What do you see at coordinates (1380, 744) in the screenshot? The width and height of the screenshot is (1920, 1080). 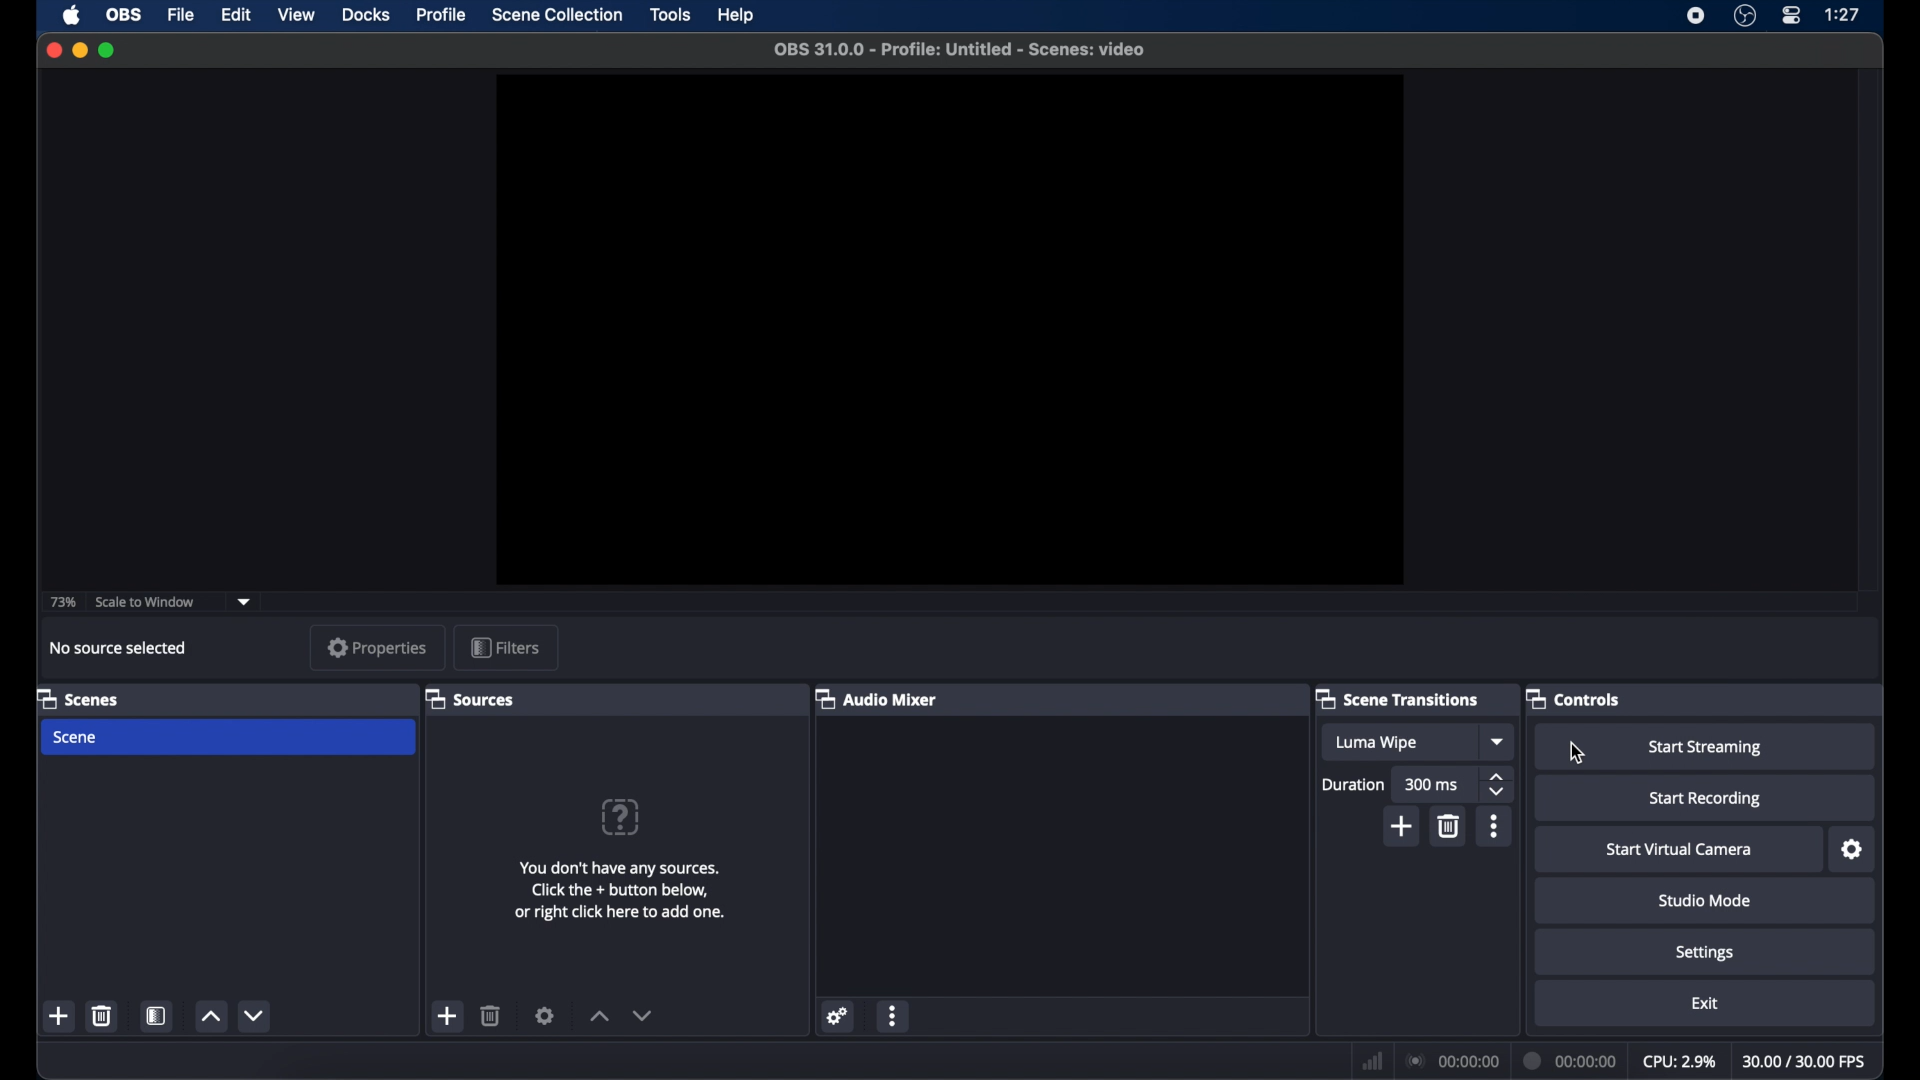 I see `luma wipe` at bounding box center [1380, 744].